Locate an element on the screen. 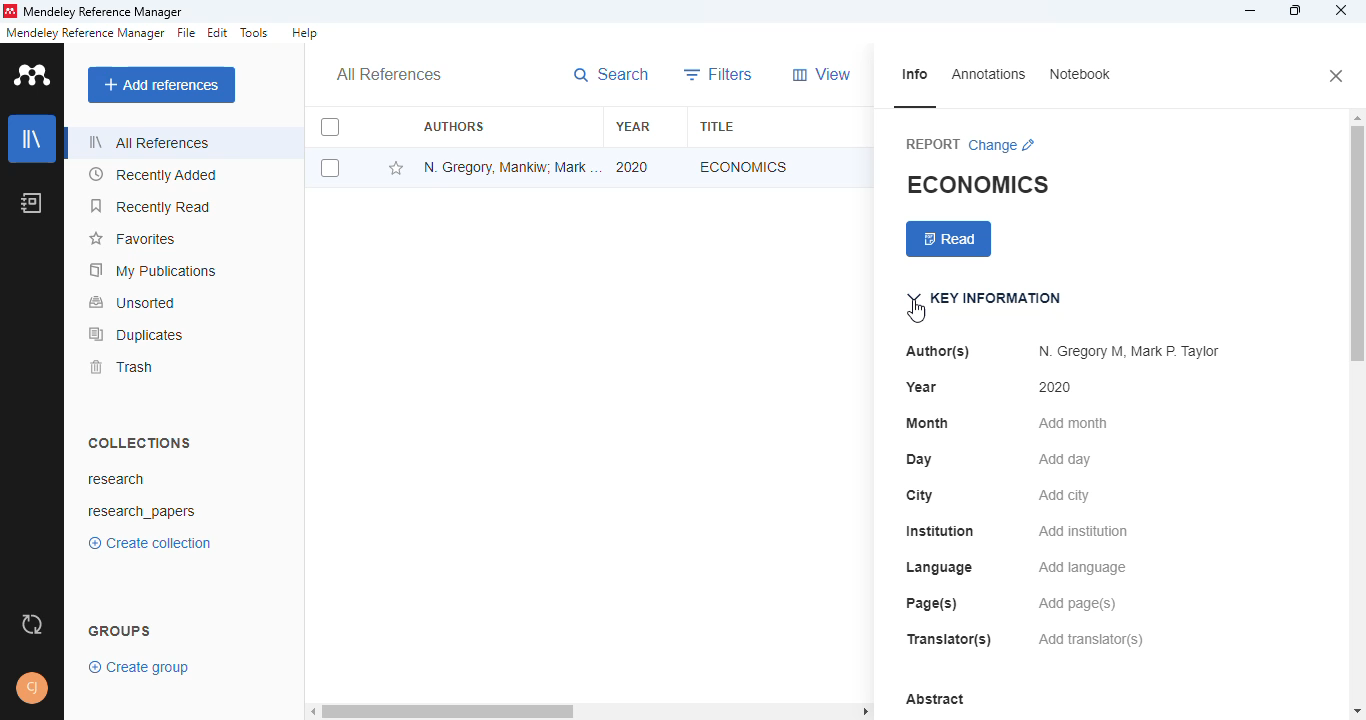 The image size is (1366, 720). change is located at coordinates (1002, 146).